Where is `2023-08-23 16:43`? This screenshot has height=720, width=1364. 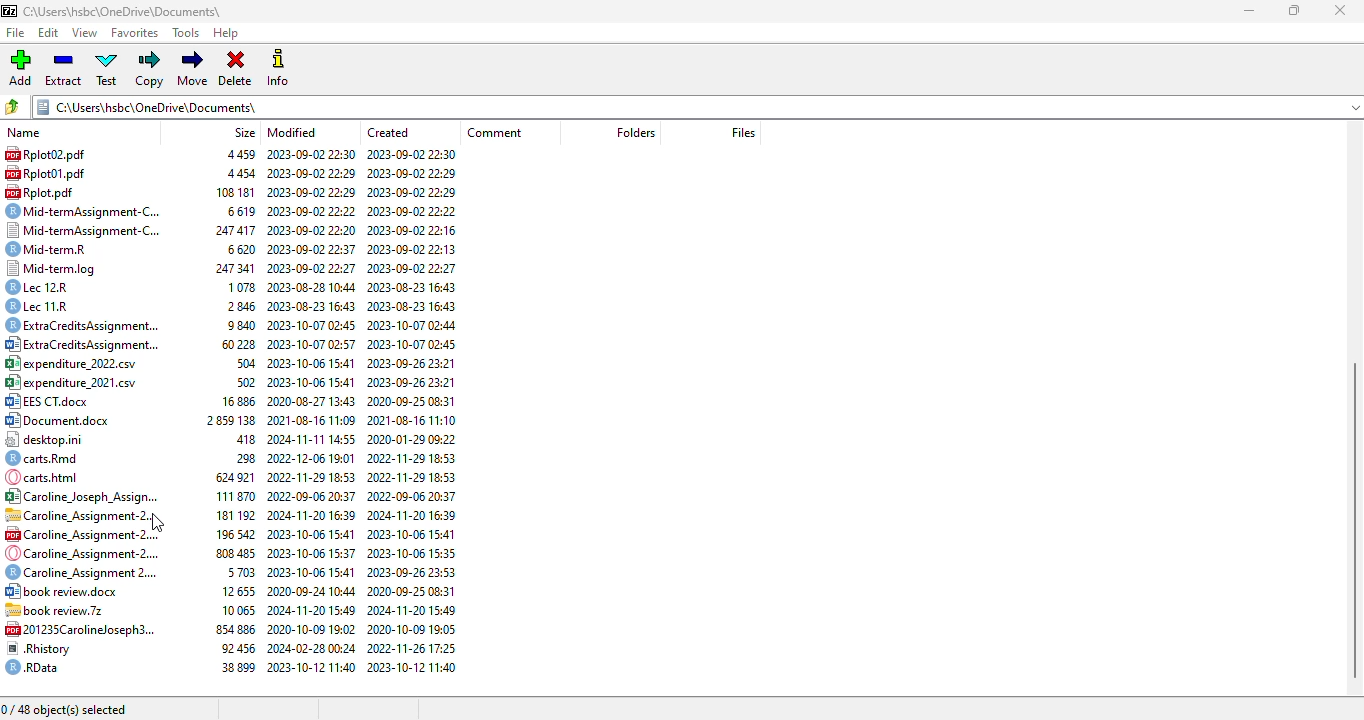 2023-08-23 16:43 is located at coordinates (312, 306).